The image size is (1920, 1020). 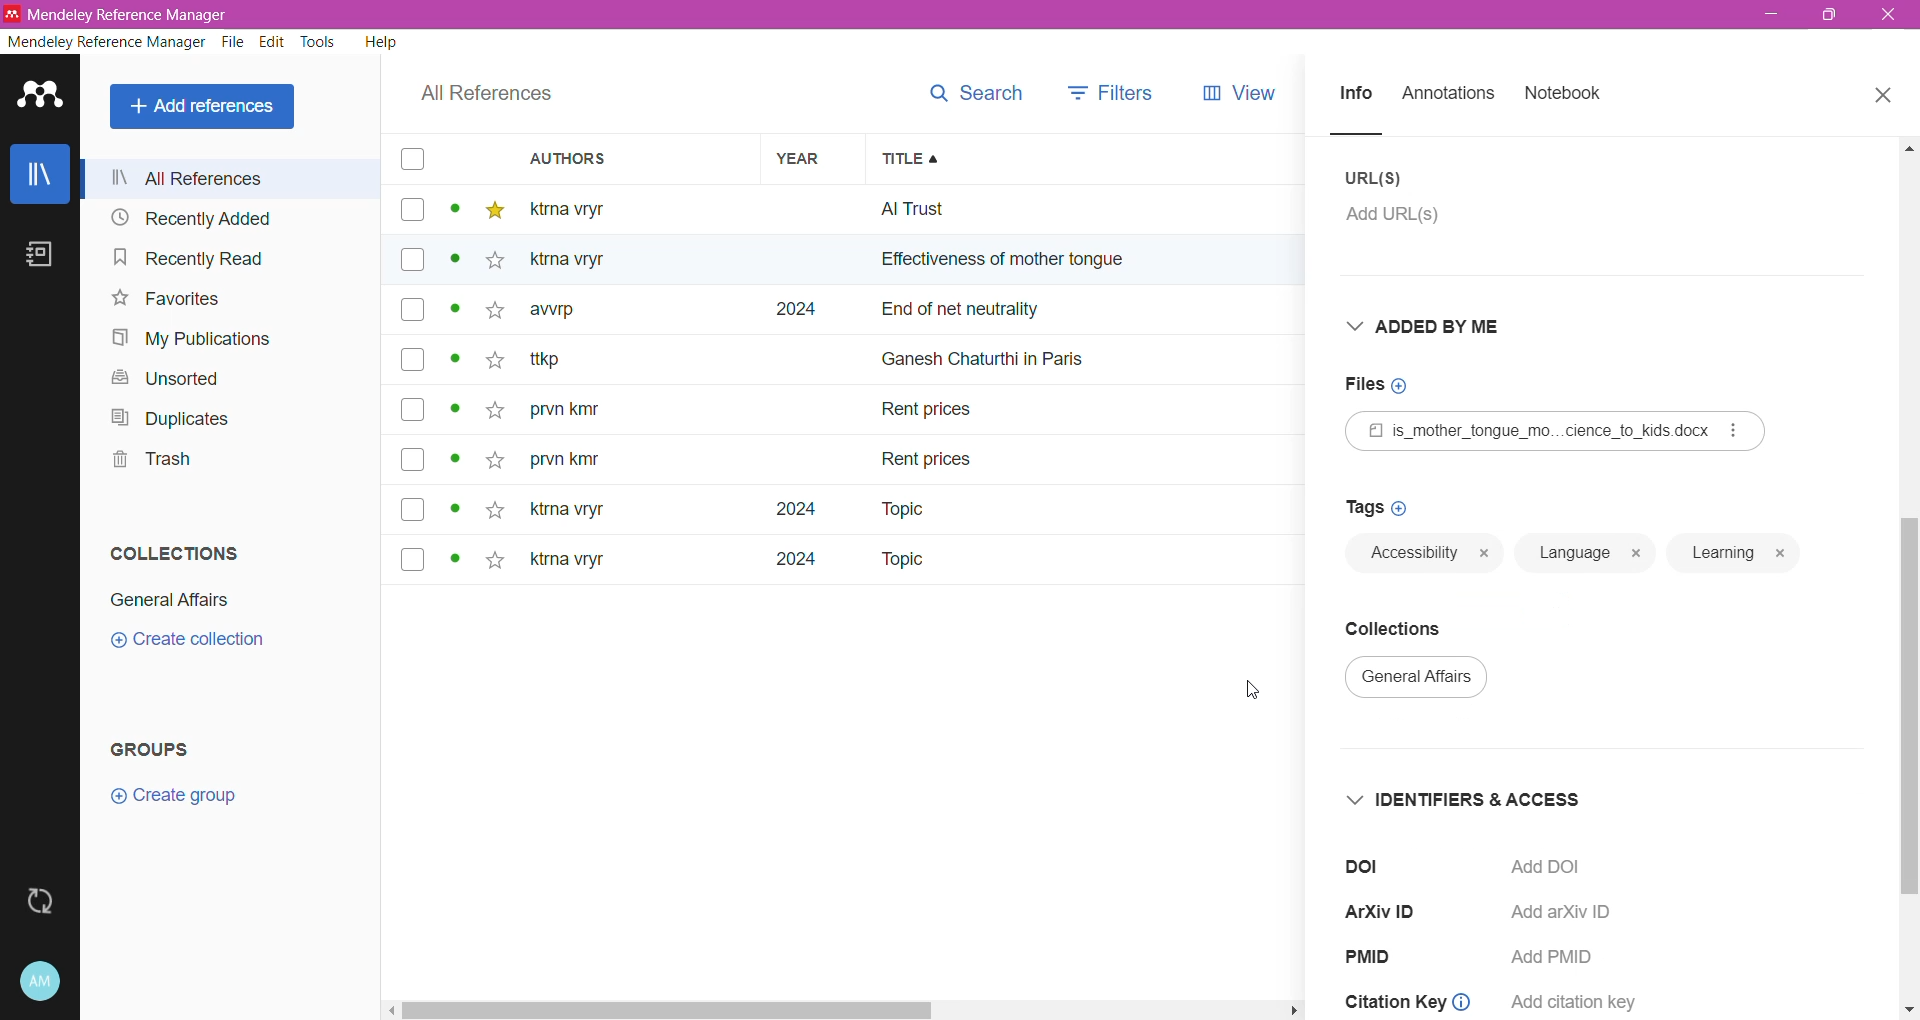 What do you see at coordinates (565, 462) in the screenshot?
I see `prvn kity` at bounding box center [565, 462].